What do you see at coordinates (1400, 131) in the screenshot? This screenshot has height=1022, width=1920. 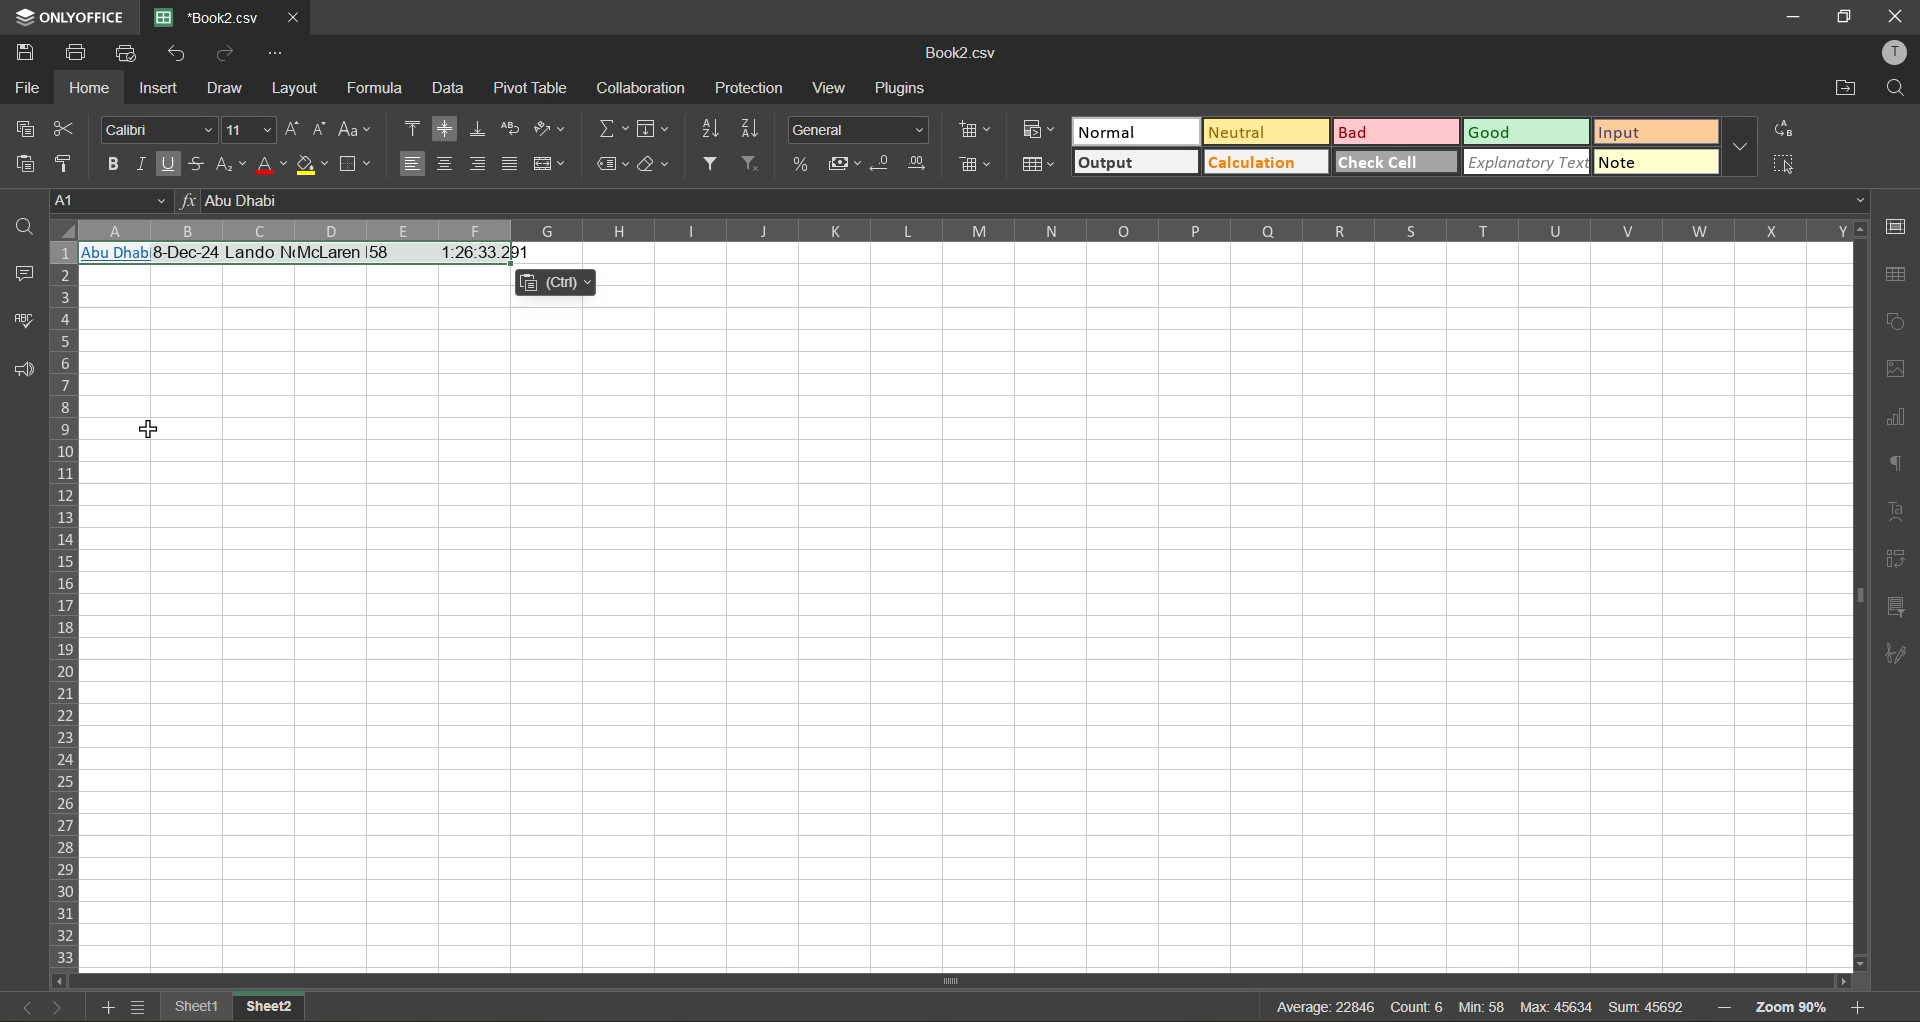 I see `bad` at bounding box center [1400, 131].